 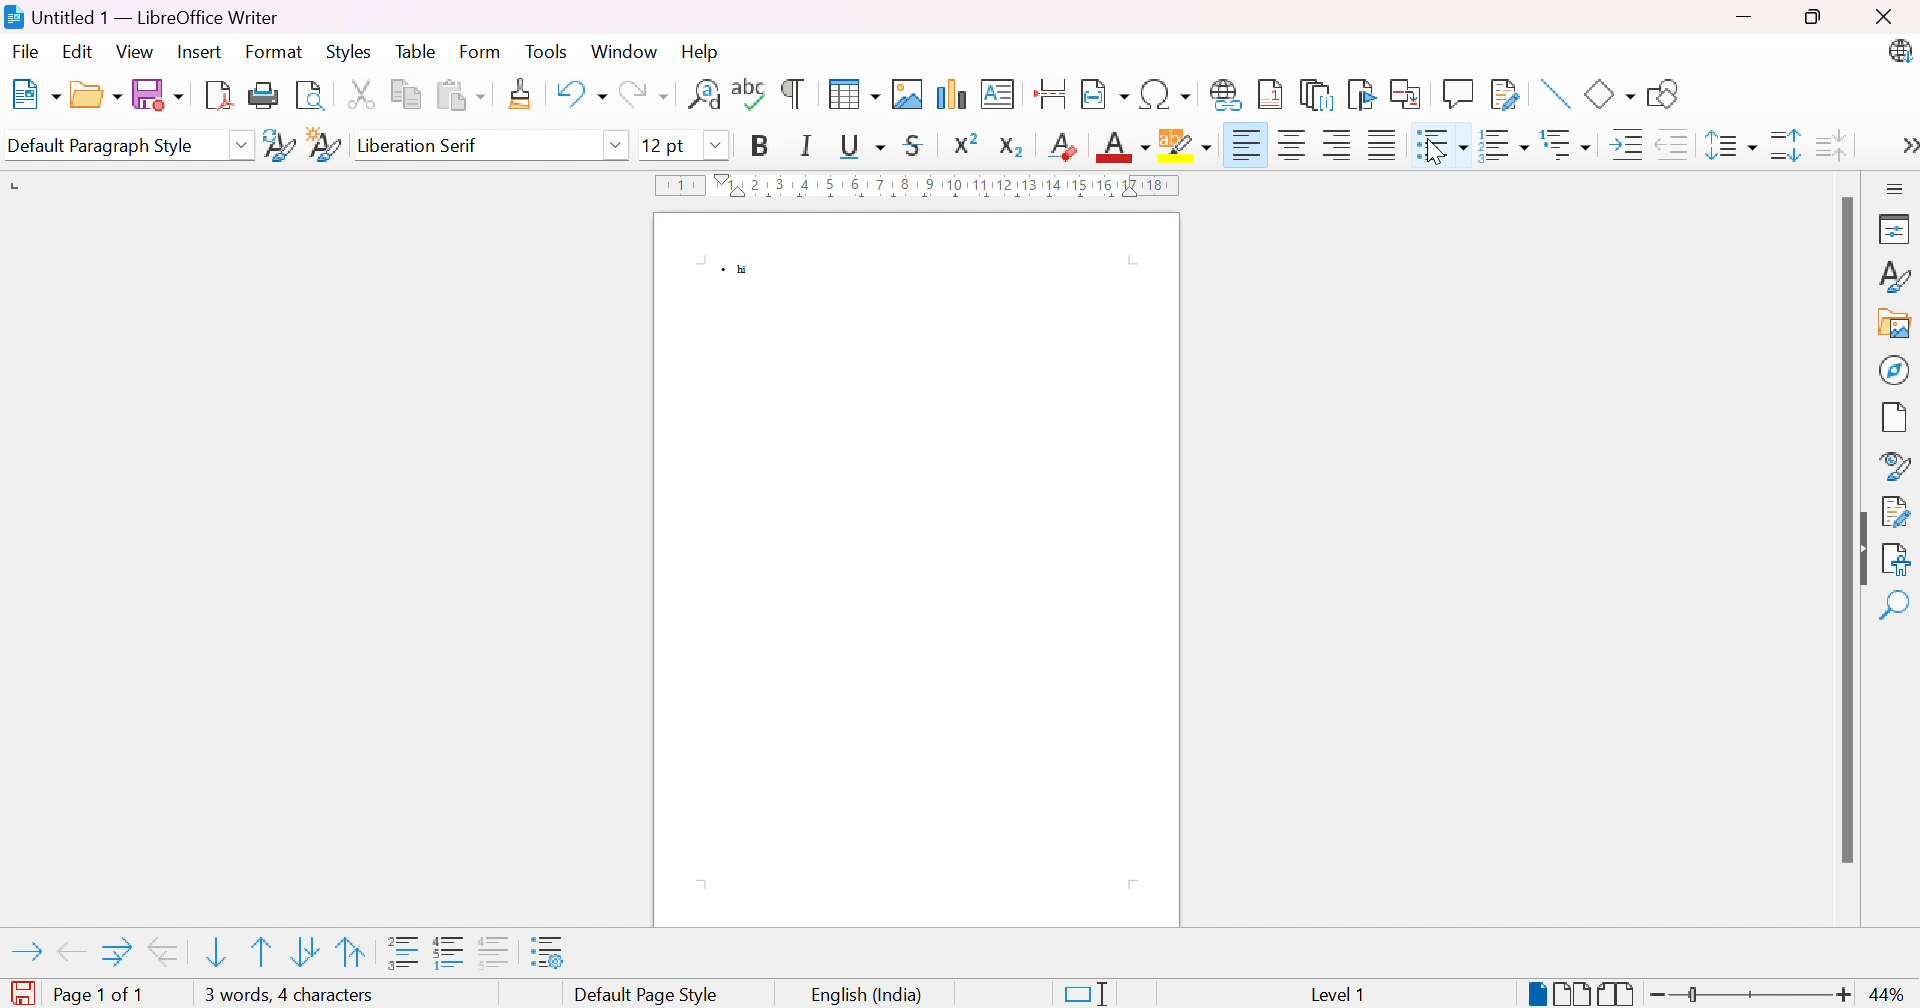 I want to click on Insert text box, so click(x=1001, y=94).